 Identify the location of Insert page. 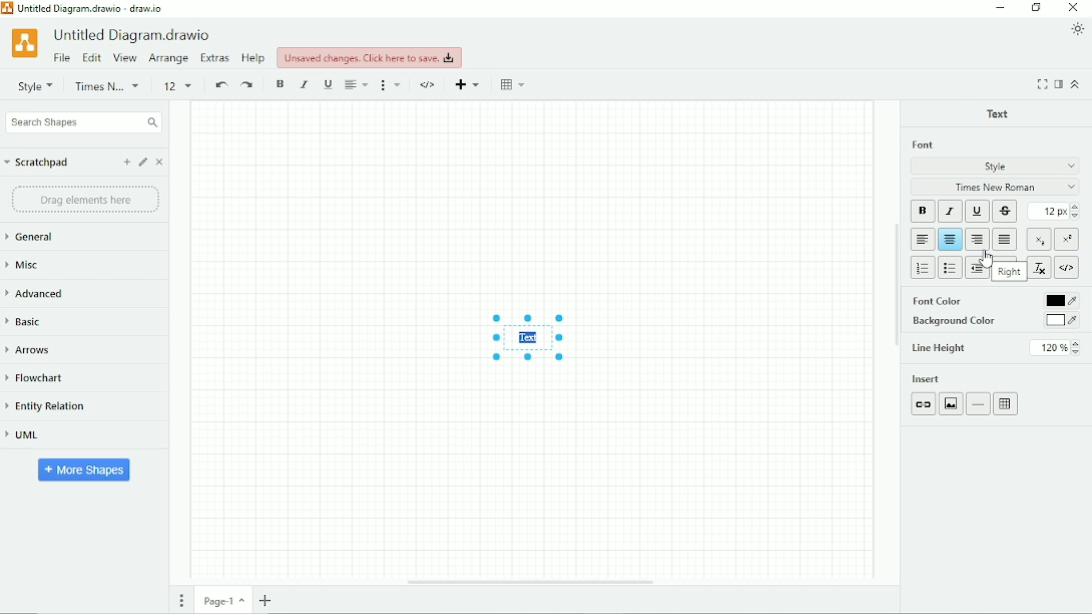
(266, 601).